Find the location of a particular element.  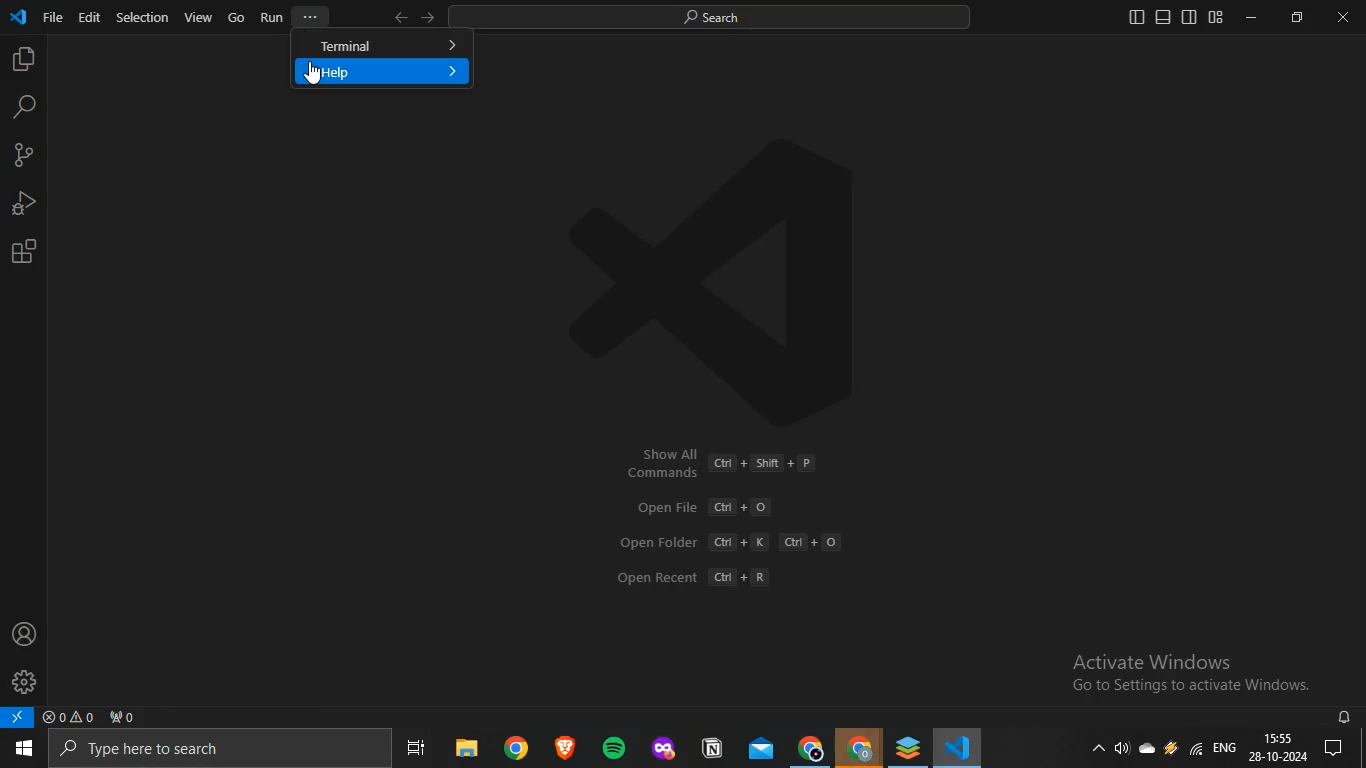

vscode icon is located at coordinates (19, 15).